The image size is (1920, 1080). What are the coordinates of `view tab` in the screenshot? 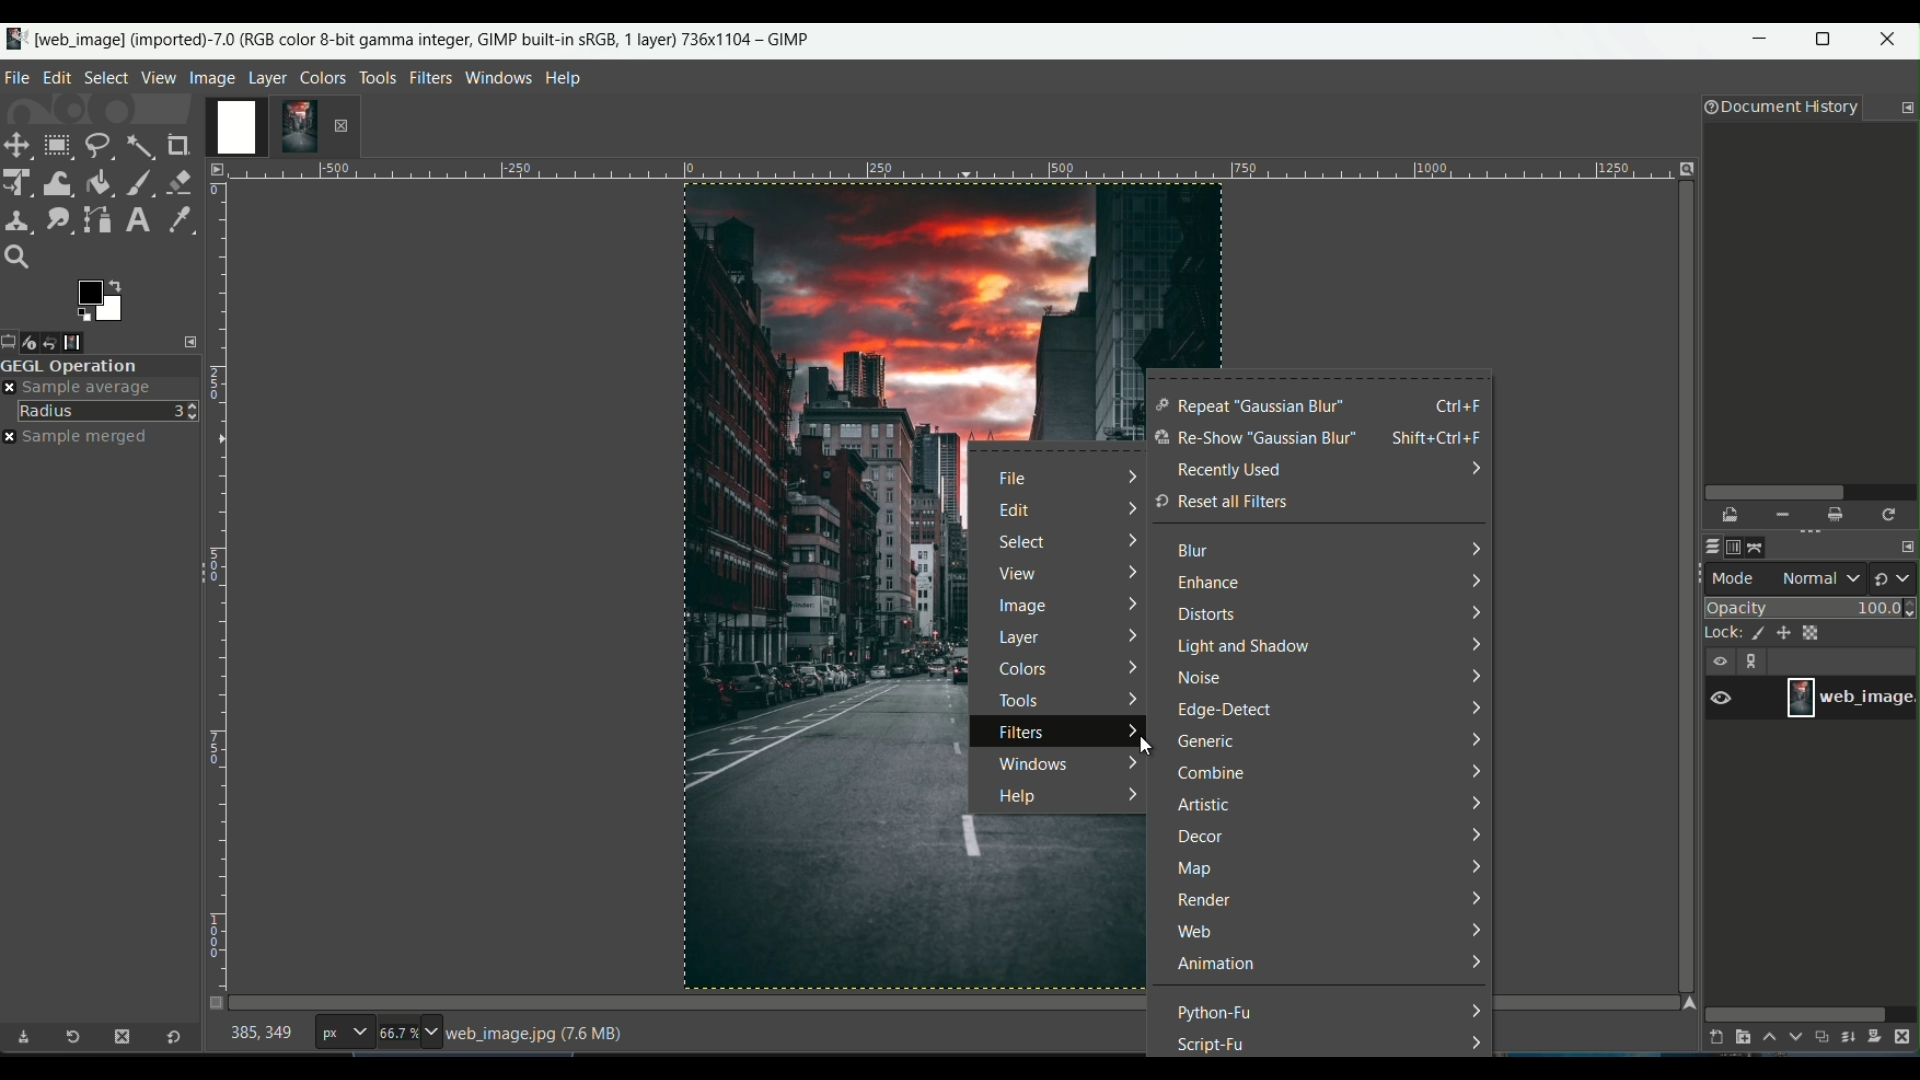 It's located at (156, 77).